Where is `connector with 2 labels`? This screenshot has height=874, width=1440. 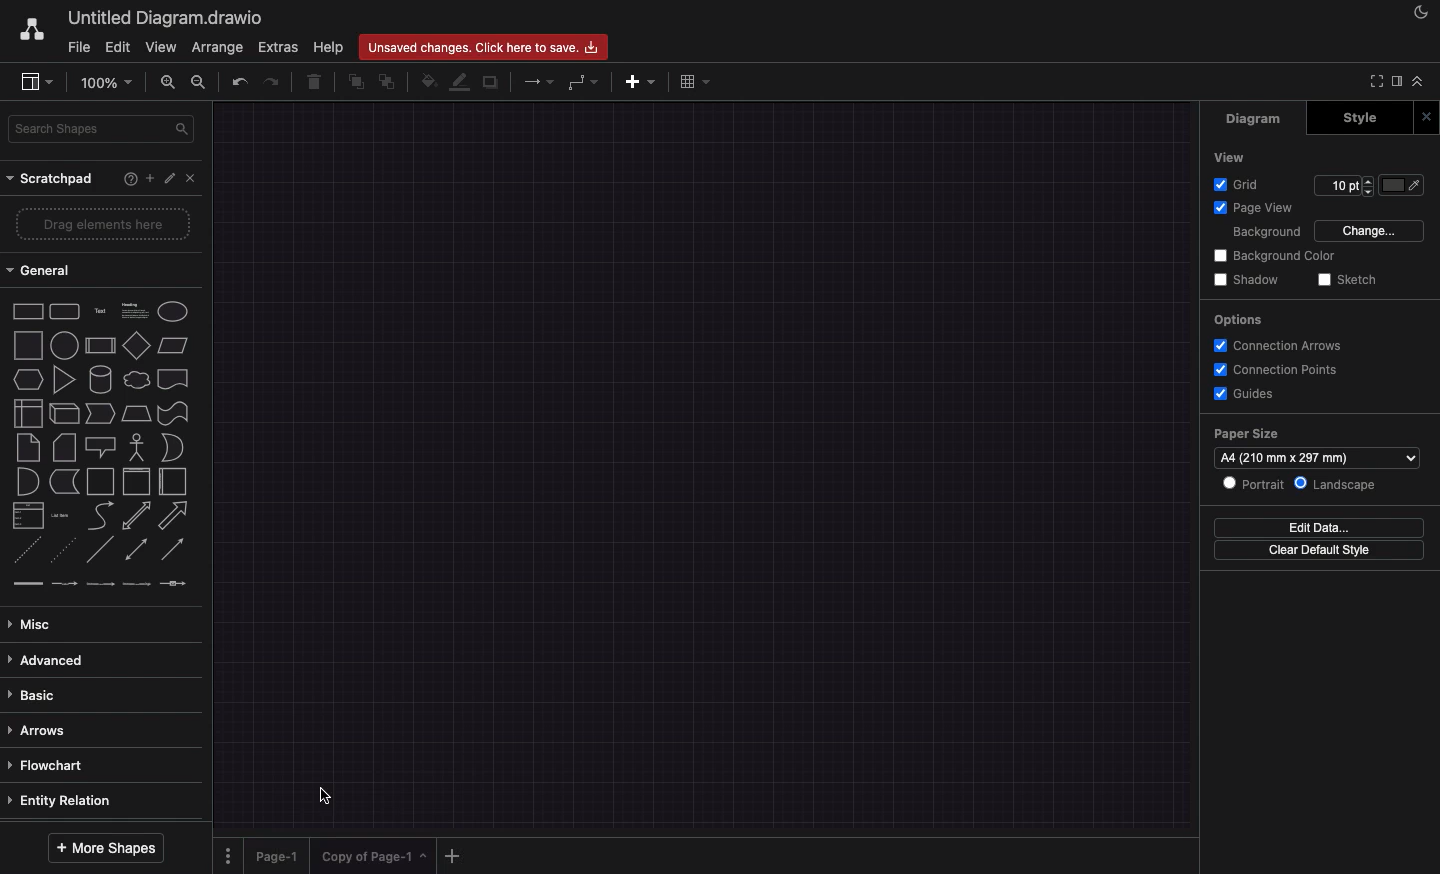
connector with 2 labels is located at coordinates (100, 583).